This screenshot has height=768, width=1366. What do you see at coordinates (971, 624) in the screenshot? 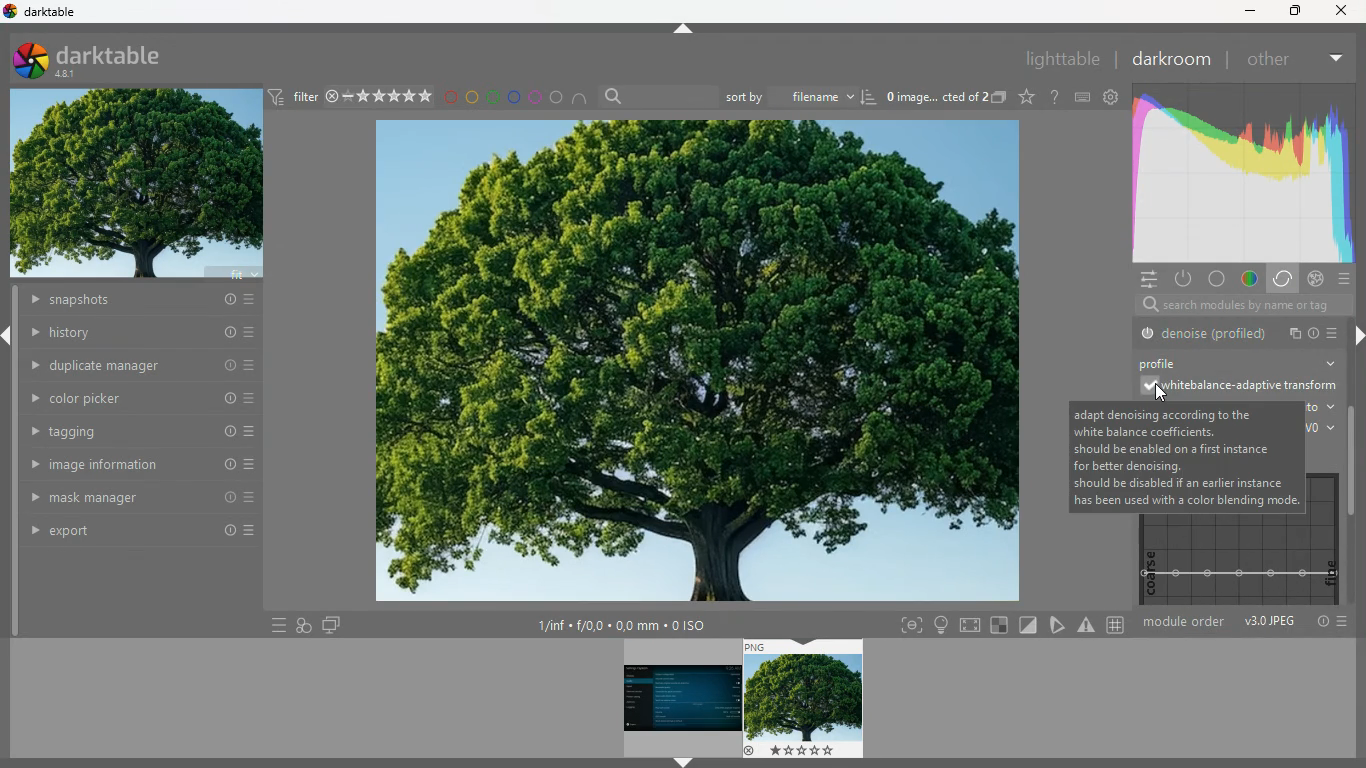
I see `screen size` at bounding box center [971, 624].